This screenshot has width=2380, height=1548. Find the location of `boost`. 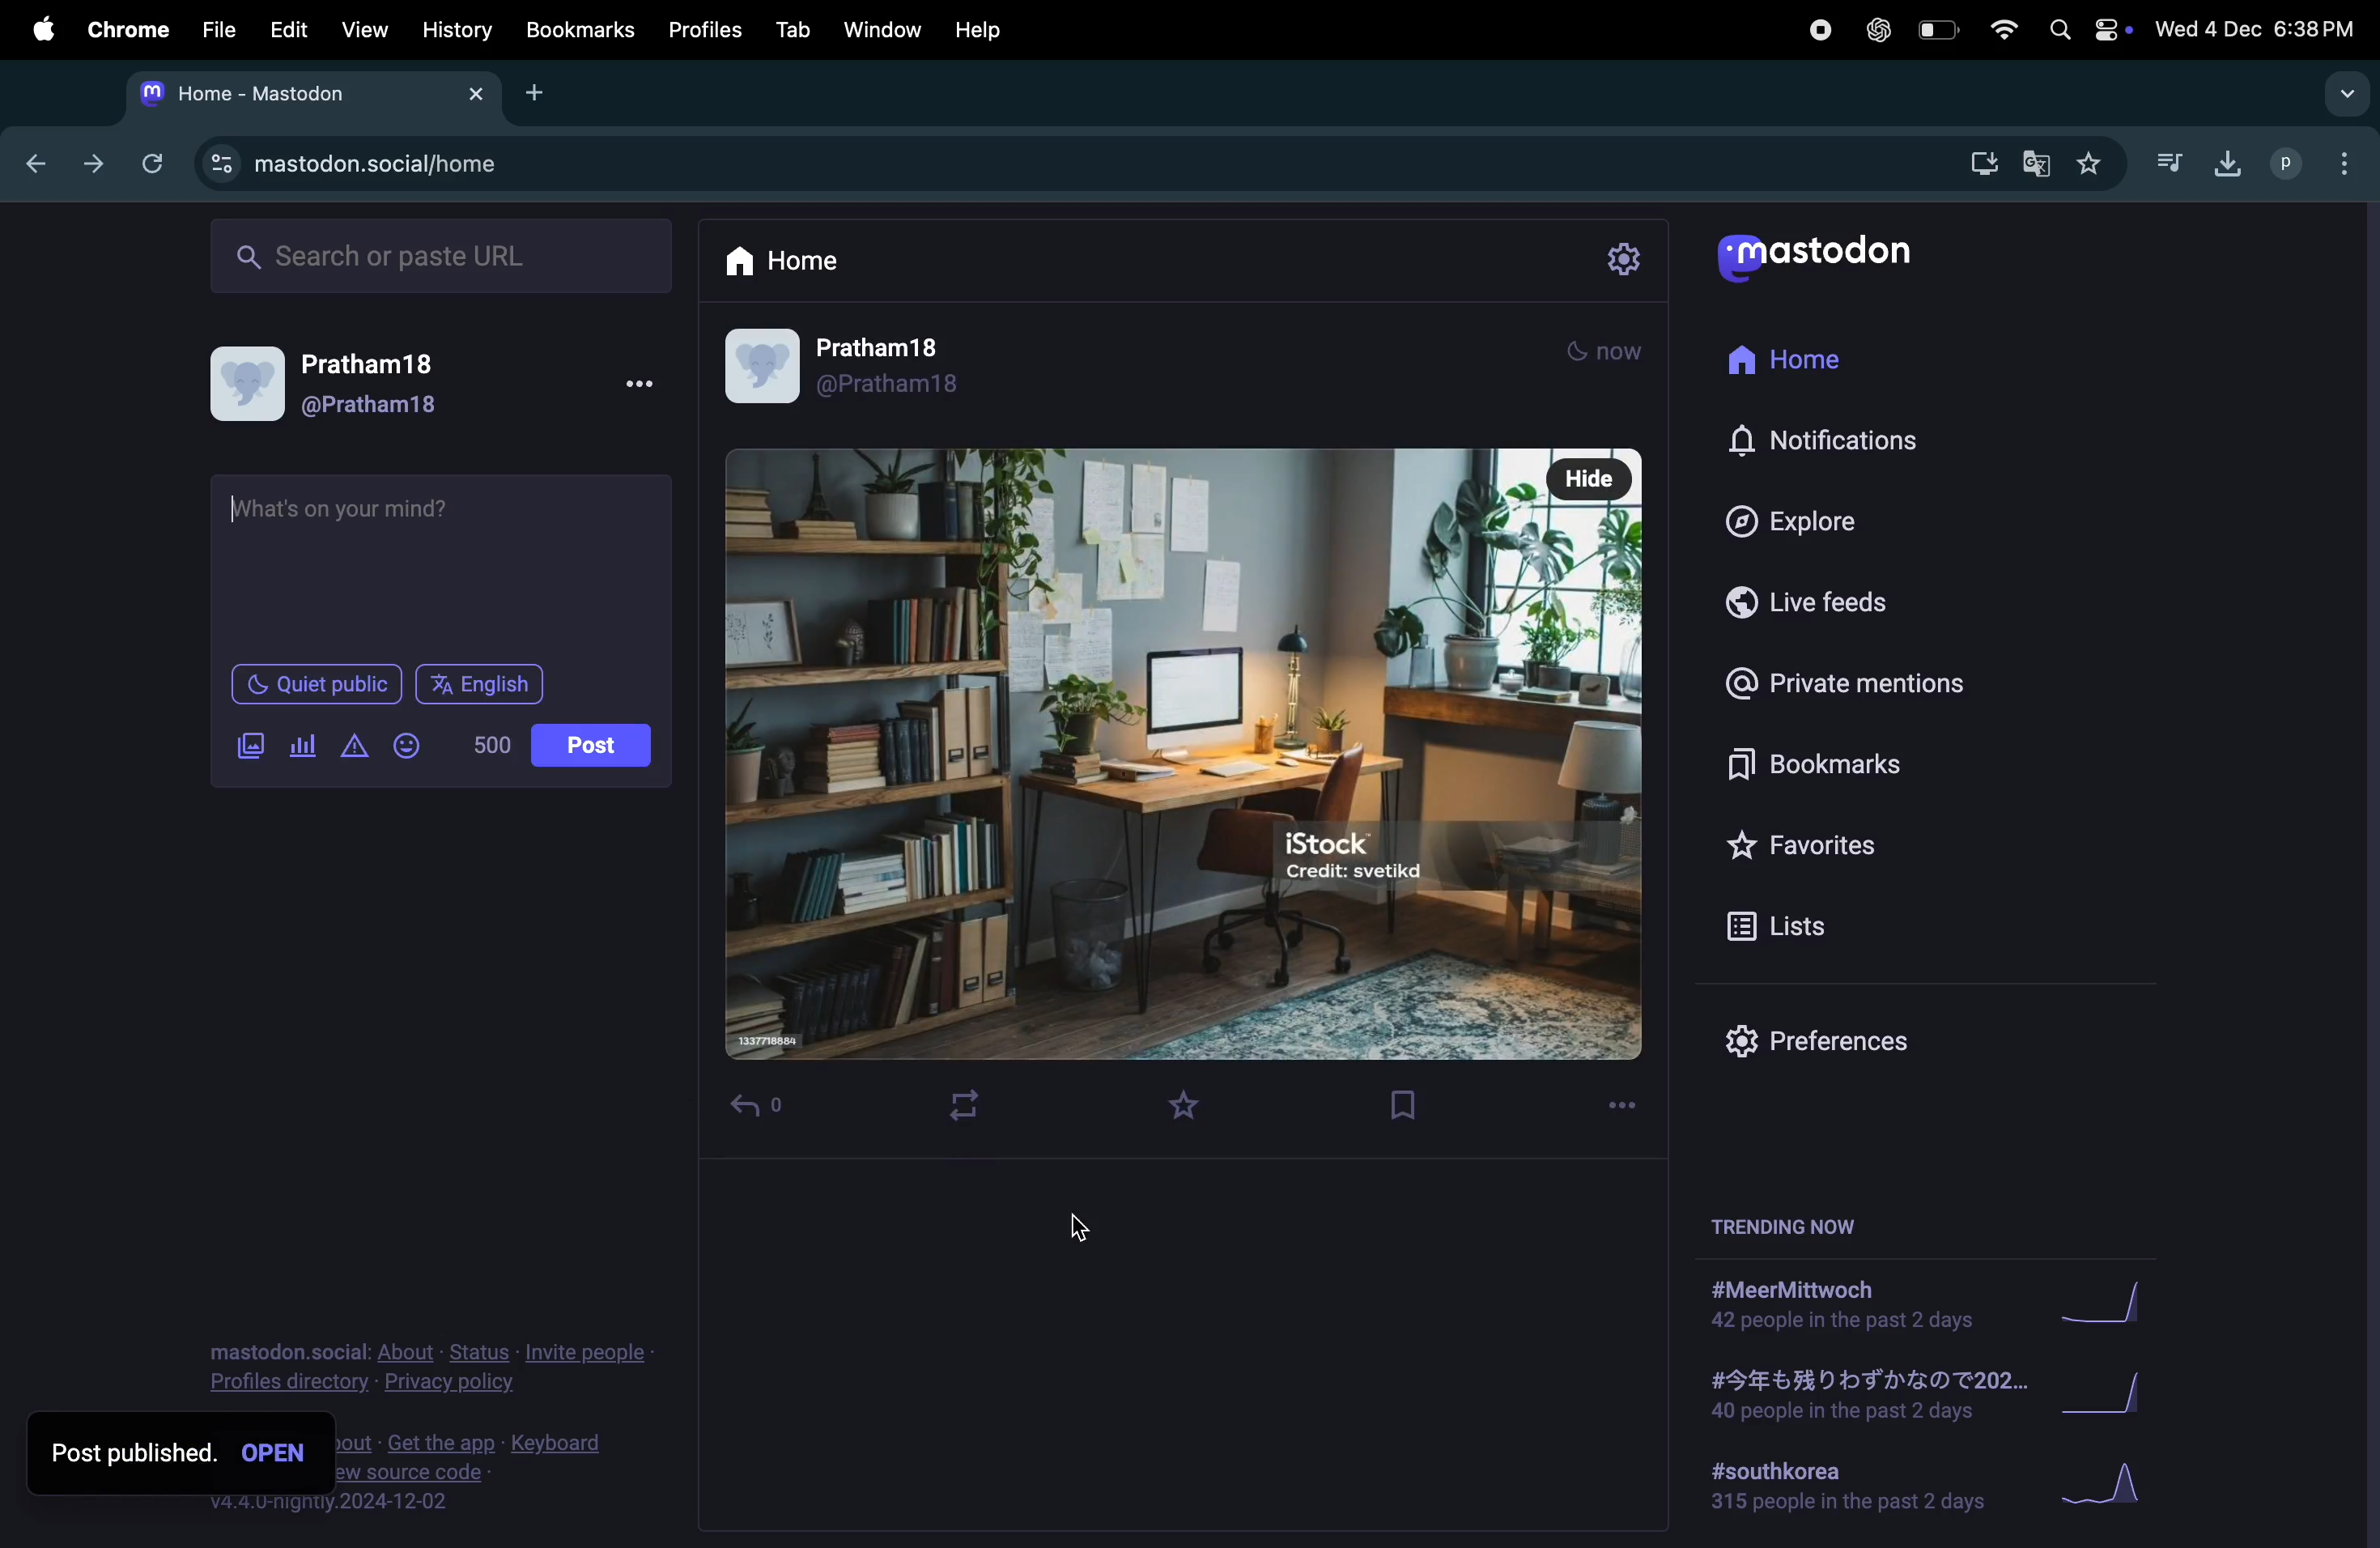

boost is located at coordinates (967, 1106).